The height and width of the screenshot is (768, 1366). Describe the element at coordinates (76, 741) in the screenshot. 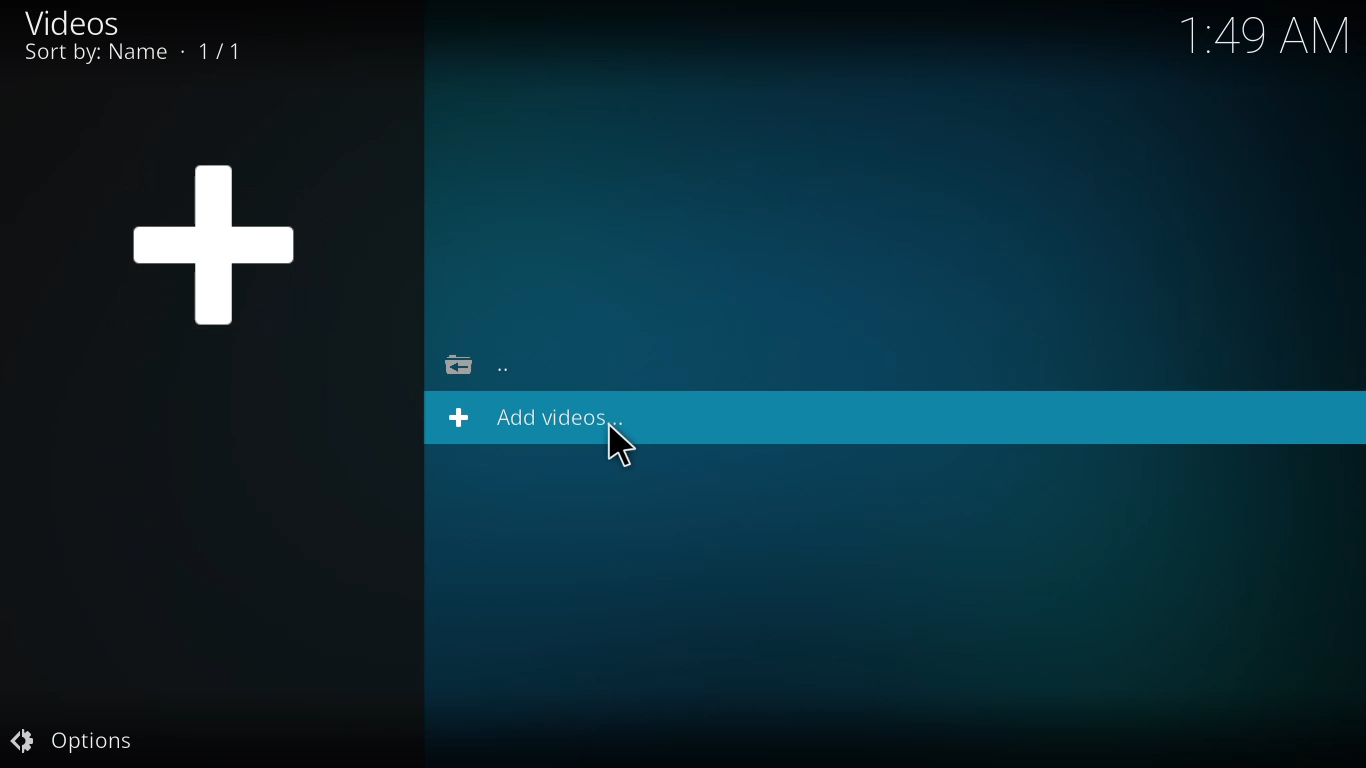

I see `options` at that location.